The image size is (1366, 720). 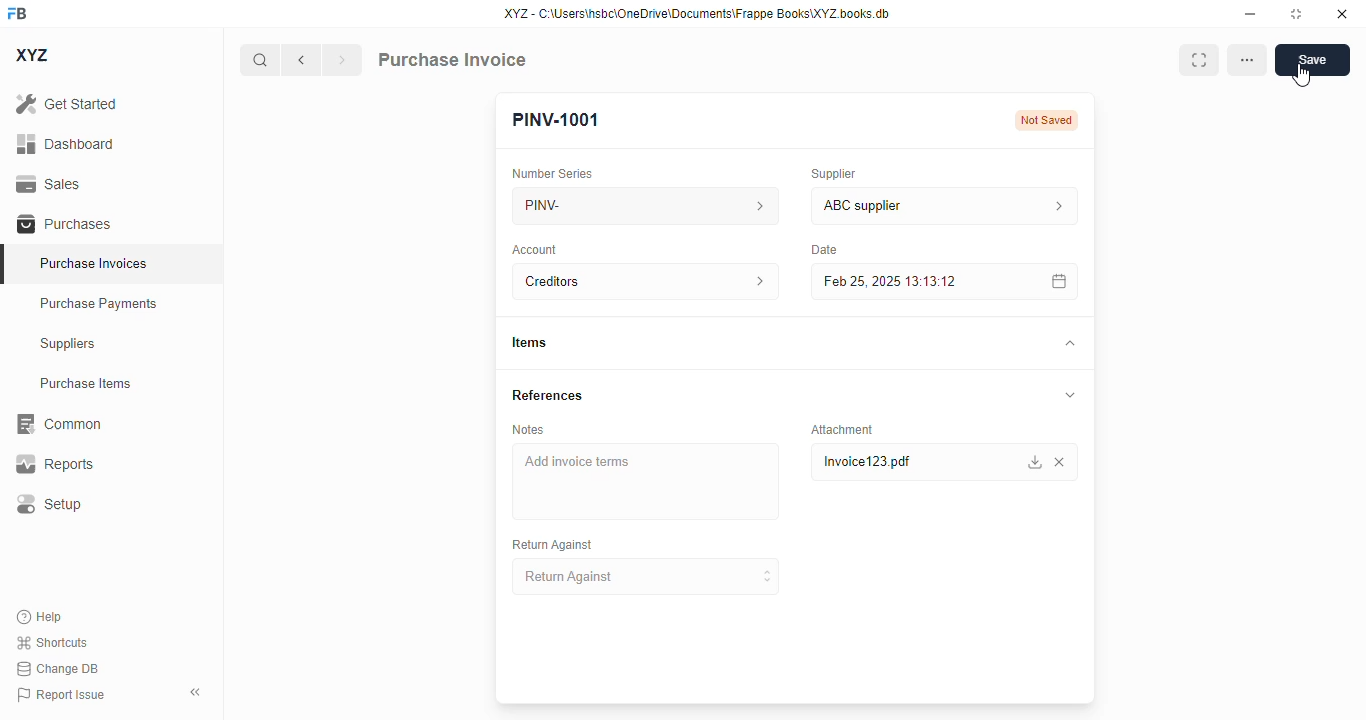 What do you see at coordinates (697, 13) in the screenshot?
I see `XYZ - C:\Users\hsbc\OneDrive\Documents\Frappe Books\XYZ books.db` at bounding box center [697, 13].